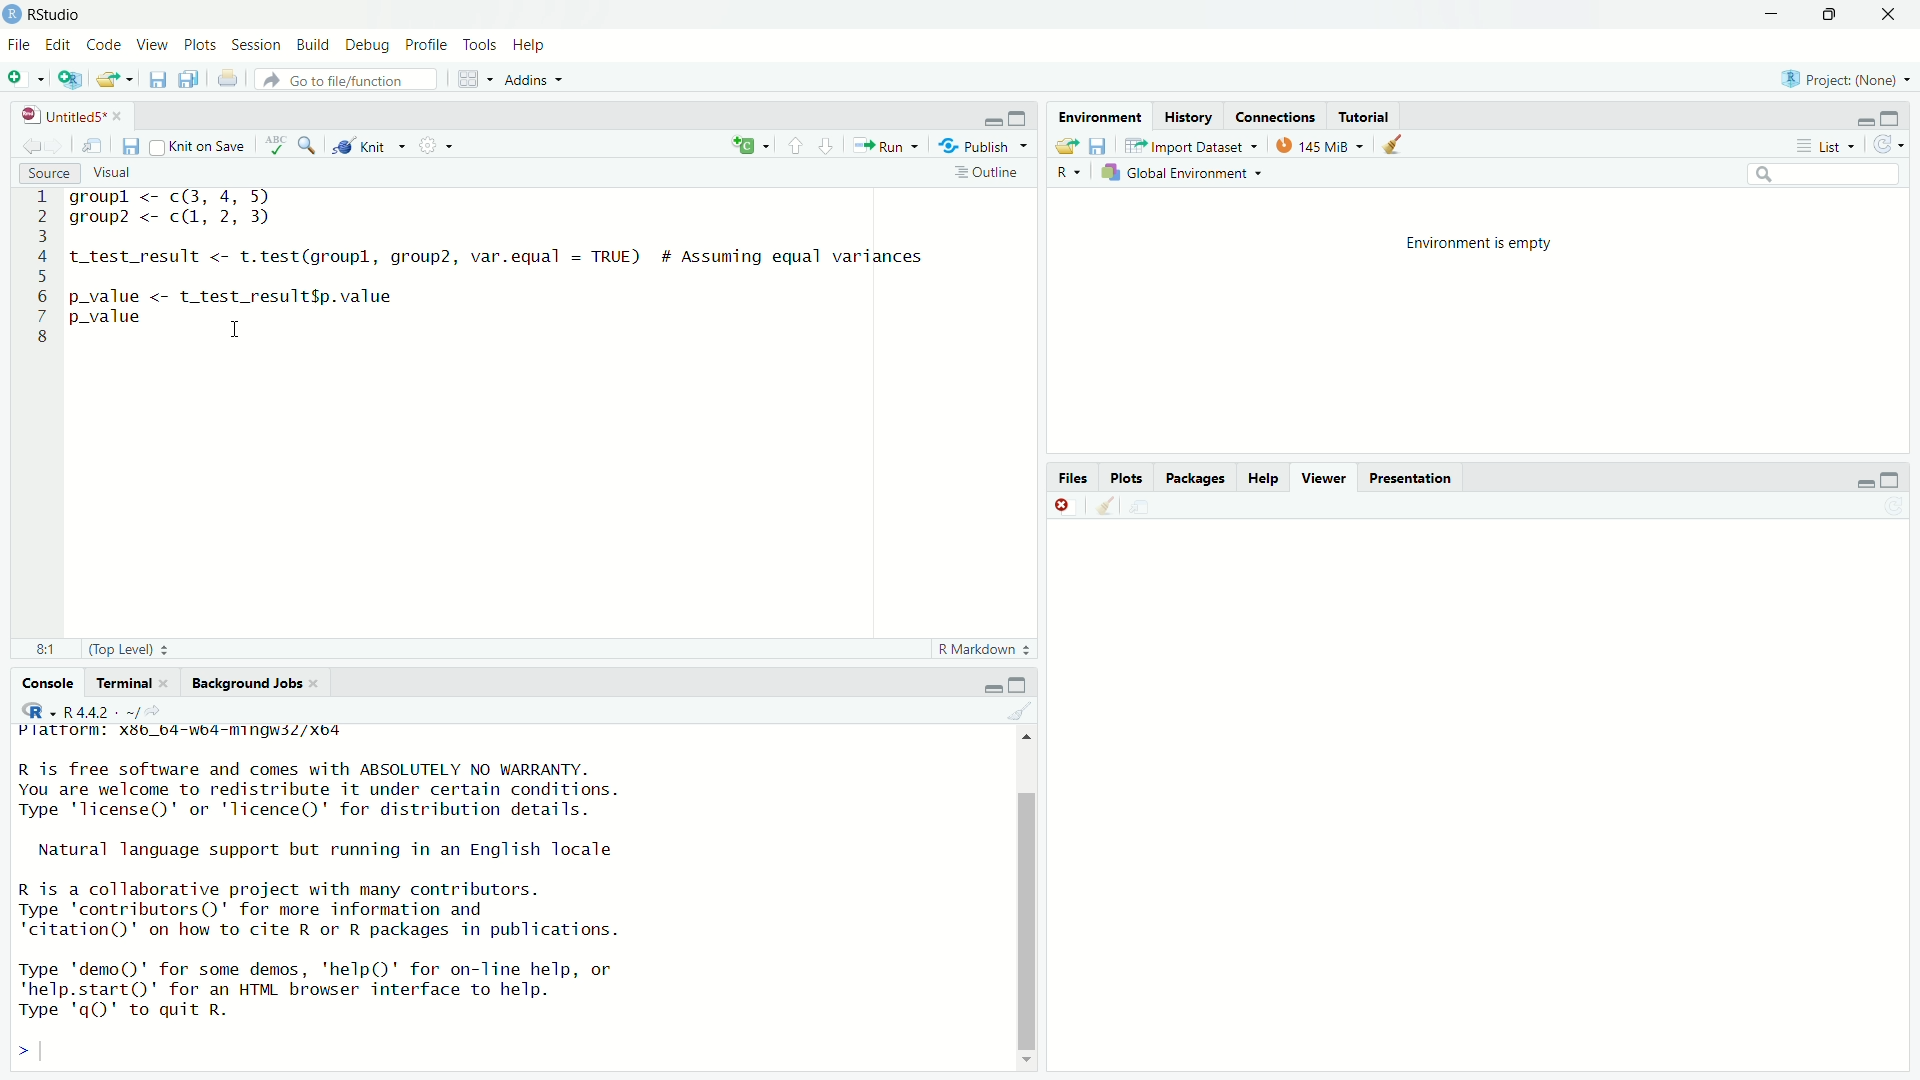  What do you see at coordinates (527, 80) in the screenshot?
I see `Addins ` at bounding box center [527, 80].